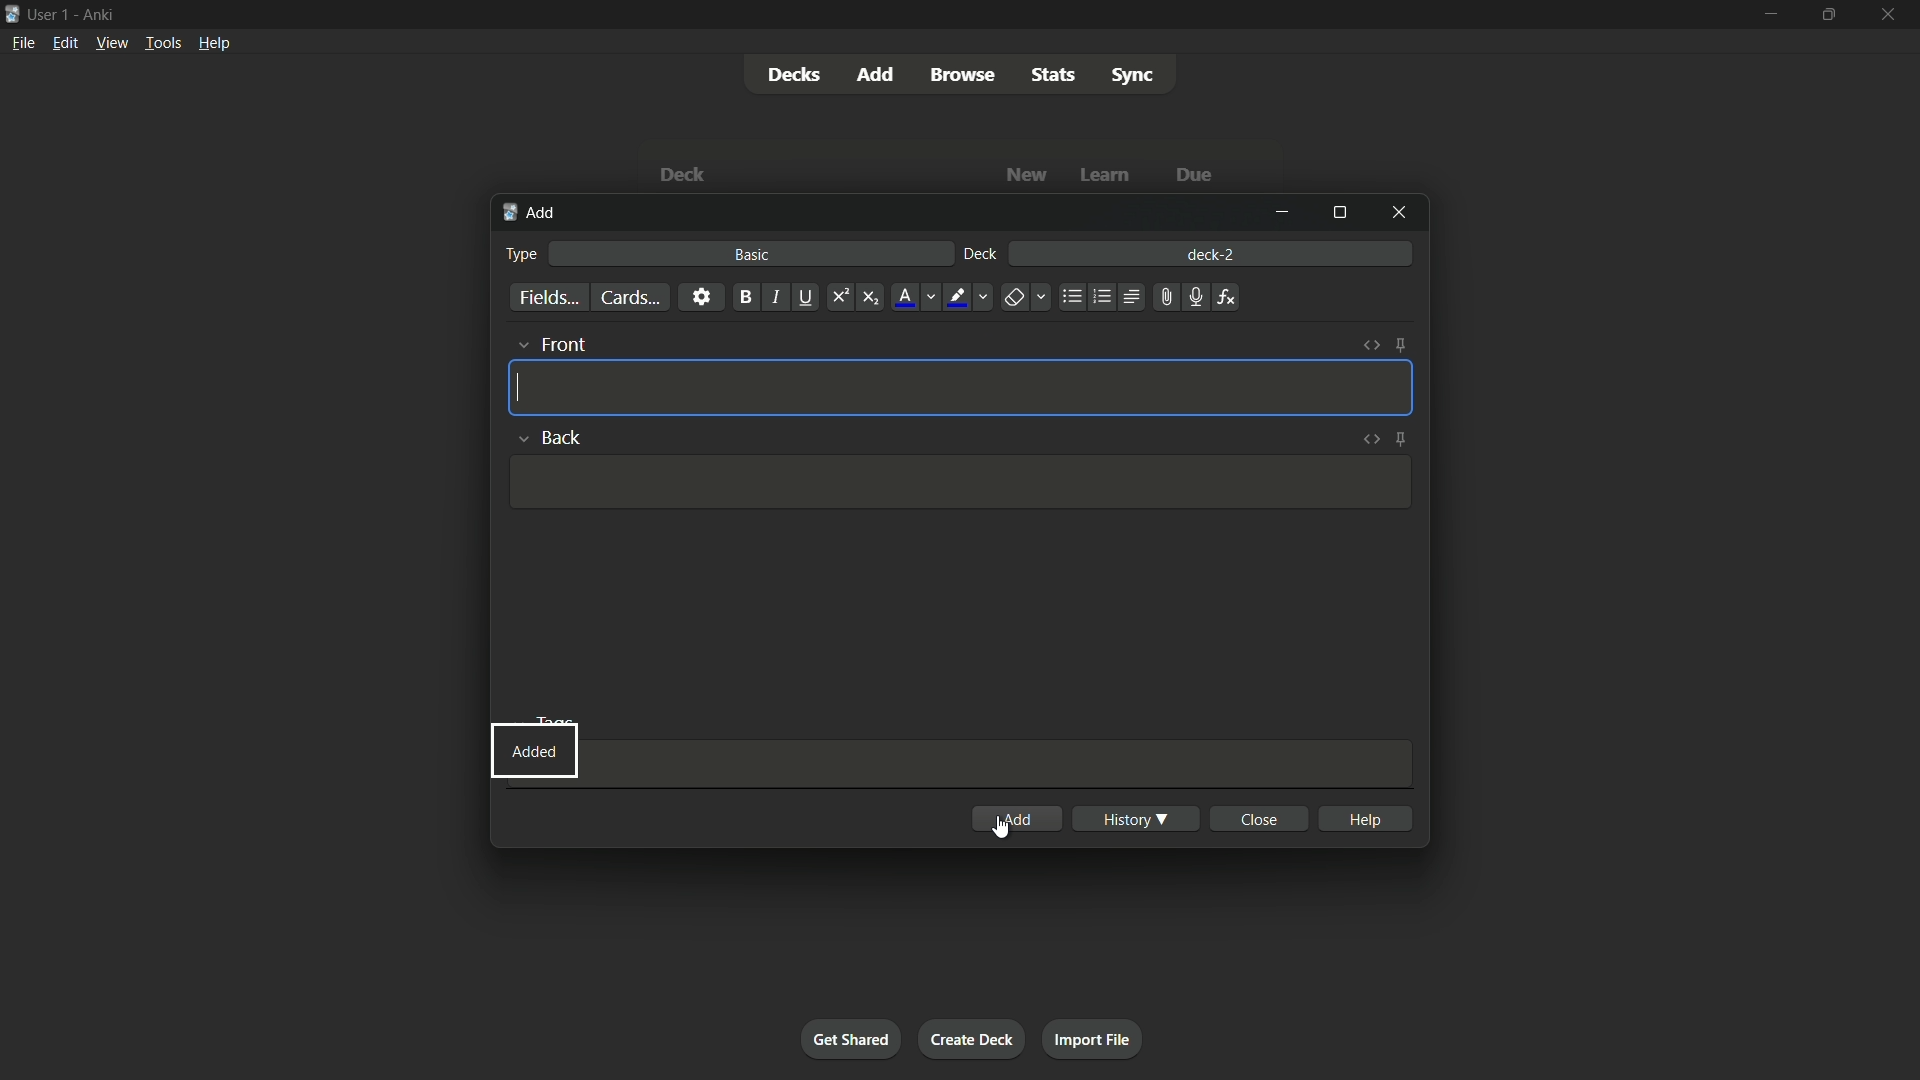  Describe the element at coordinates (751, 255) in the screenshot. I see `basic` at that location.